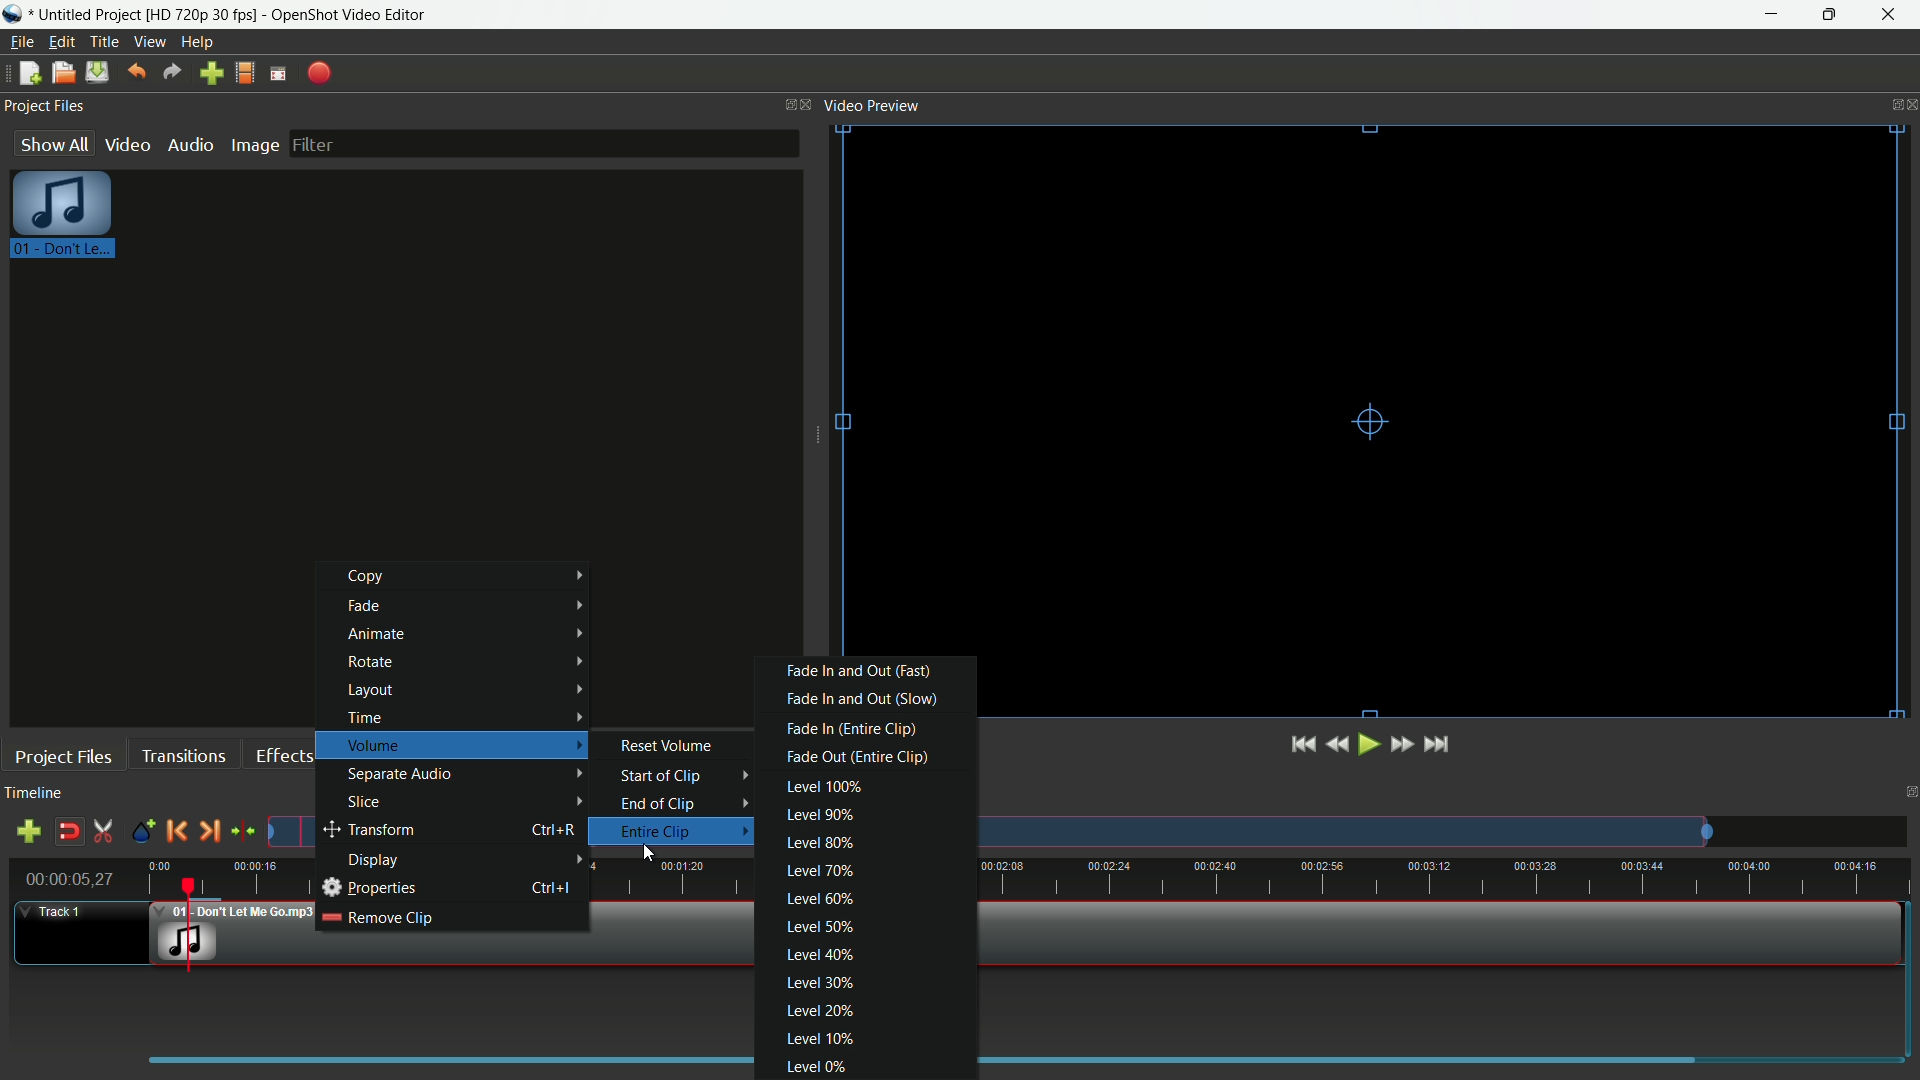  Describe the element at coordinates (1340, 744) in the screenshot. I see `quickly play backward` at that location.